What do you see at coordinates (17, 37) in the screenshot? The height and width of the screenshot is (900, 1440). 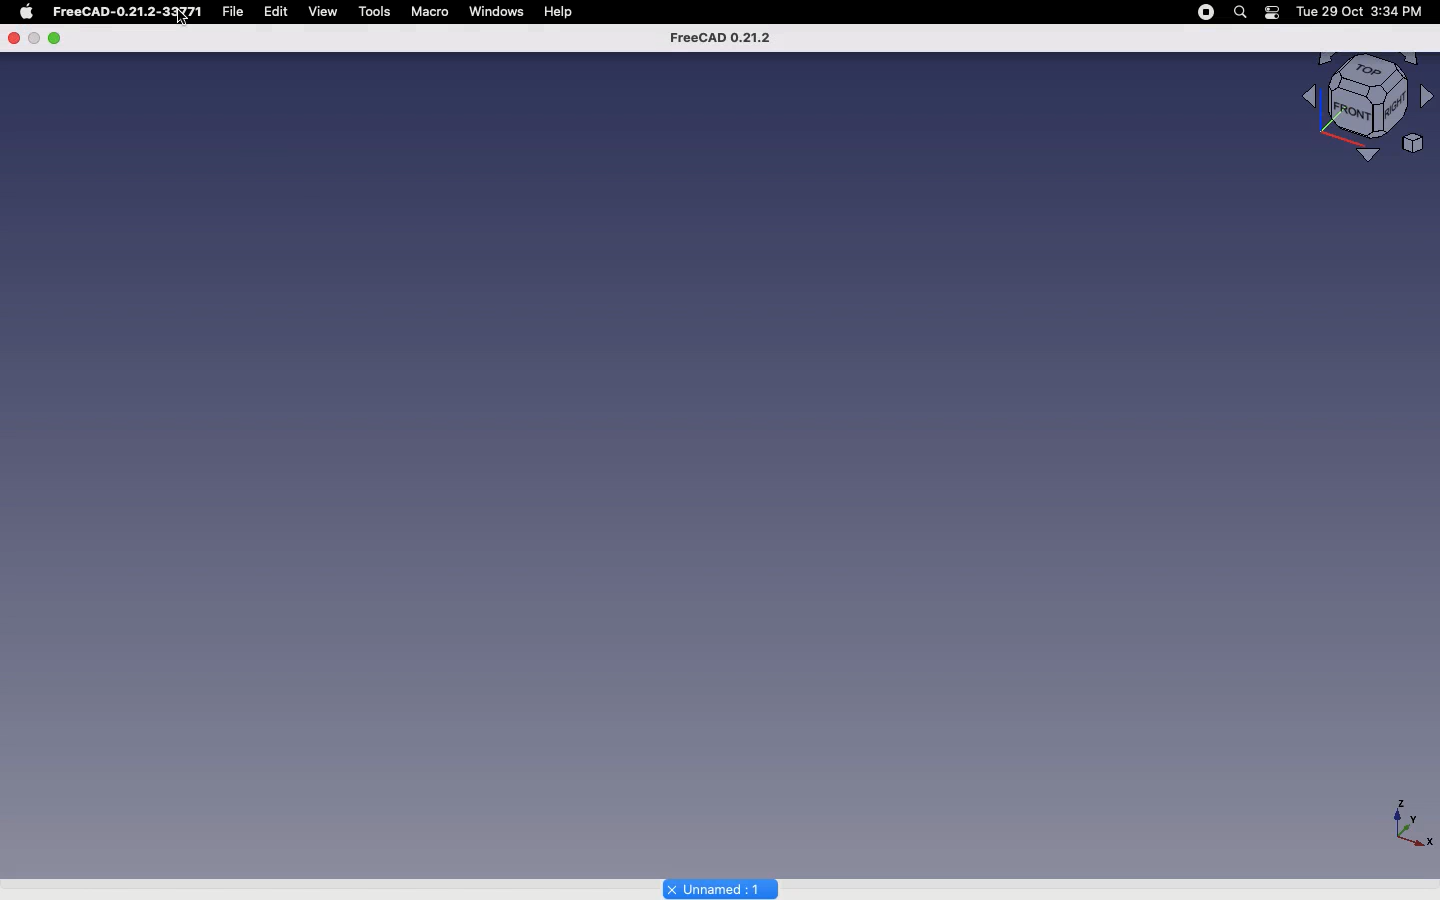 I see `Close` at bounding box center [17, 37].